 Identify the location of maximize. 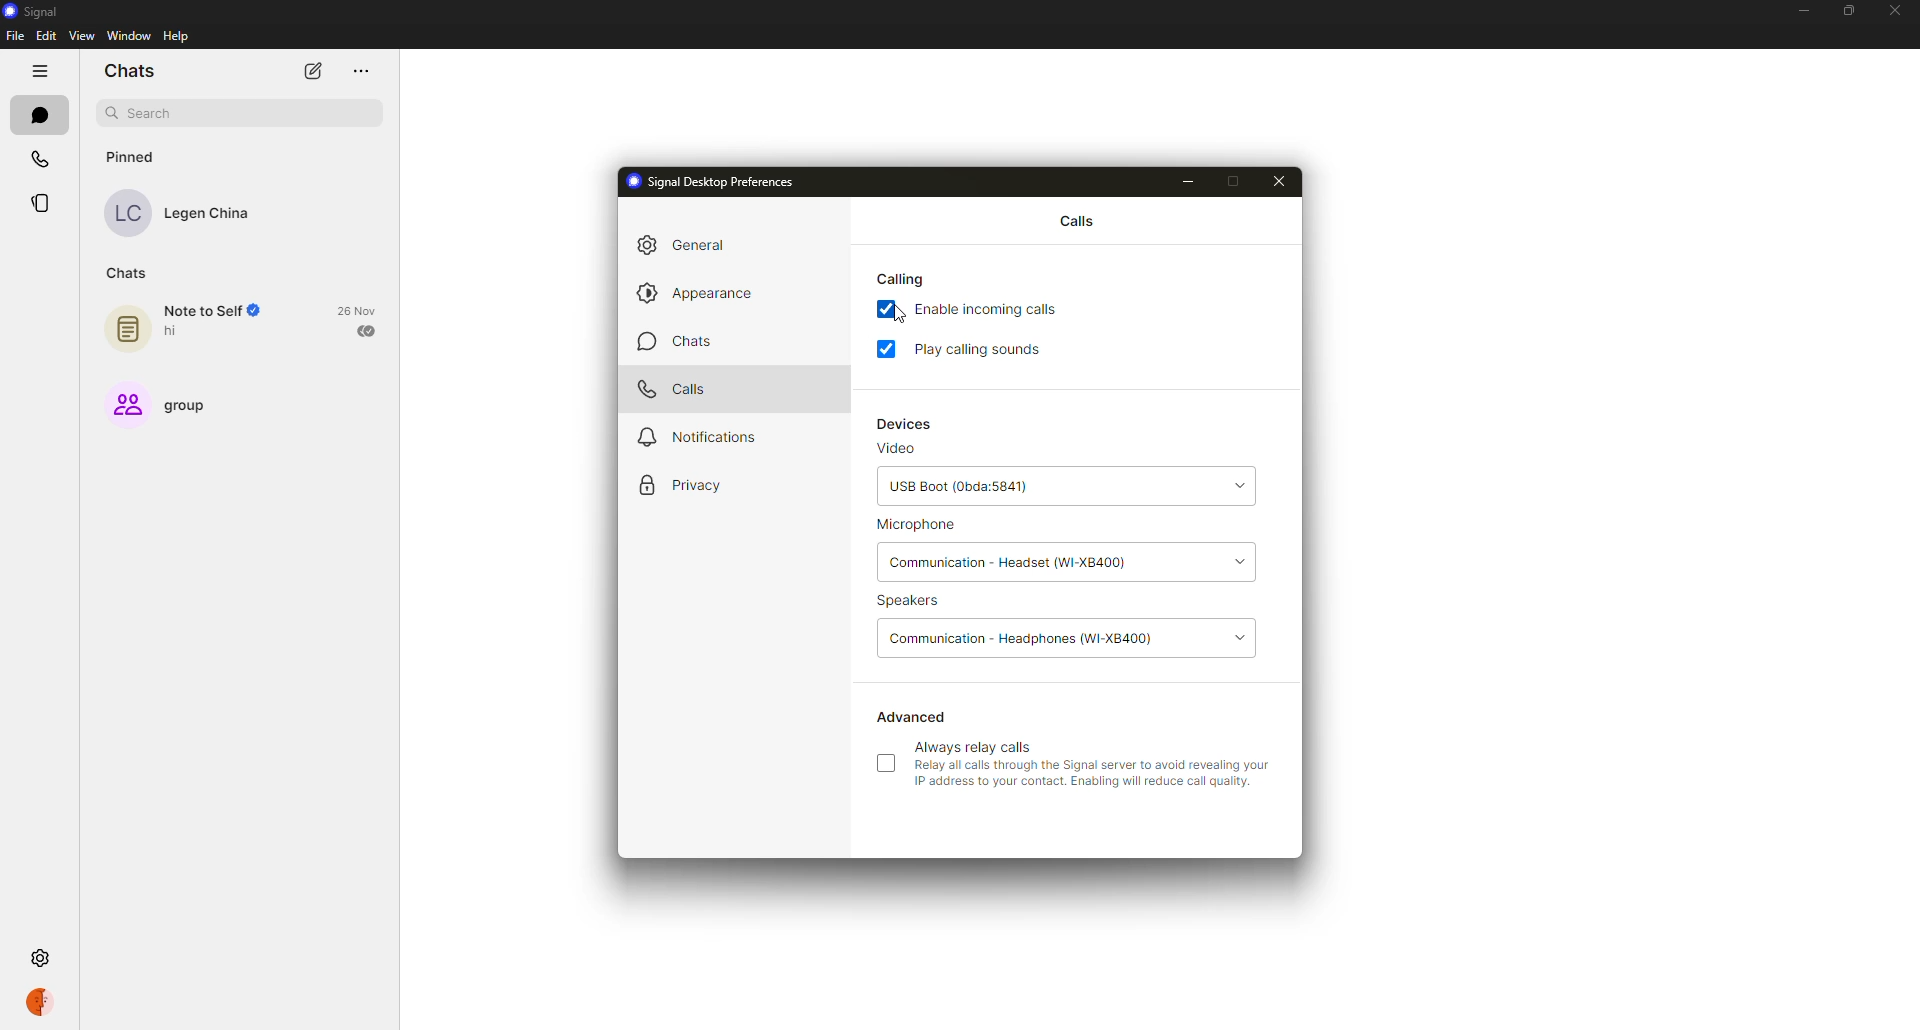
(1238, 180).